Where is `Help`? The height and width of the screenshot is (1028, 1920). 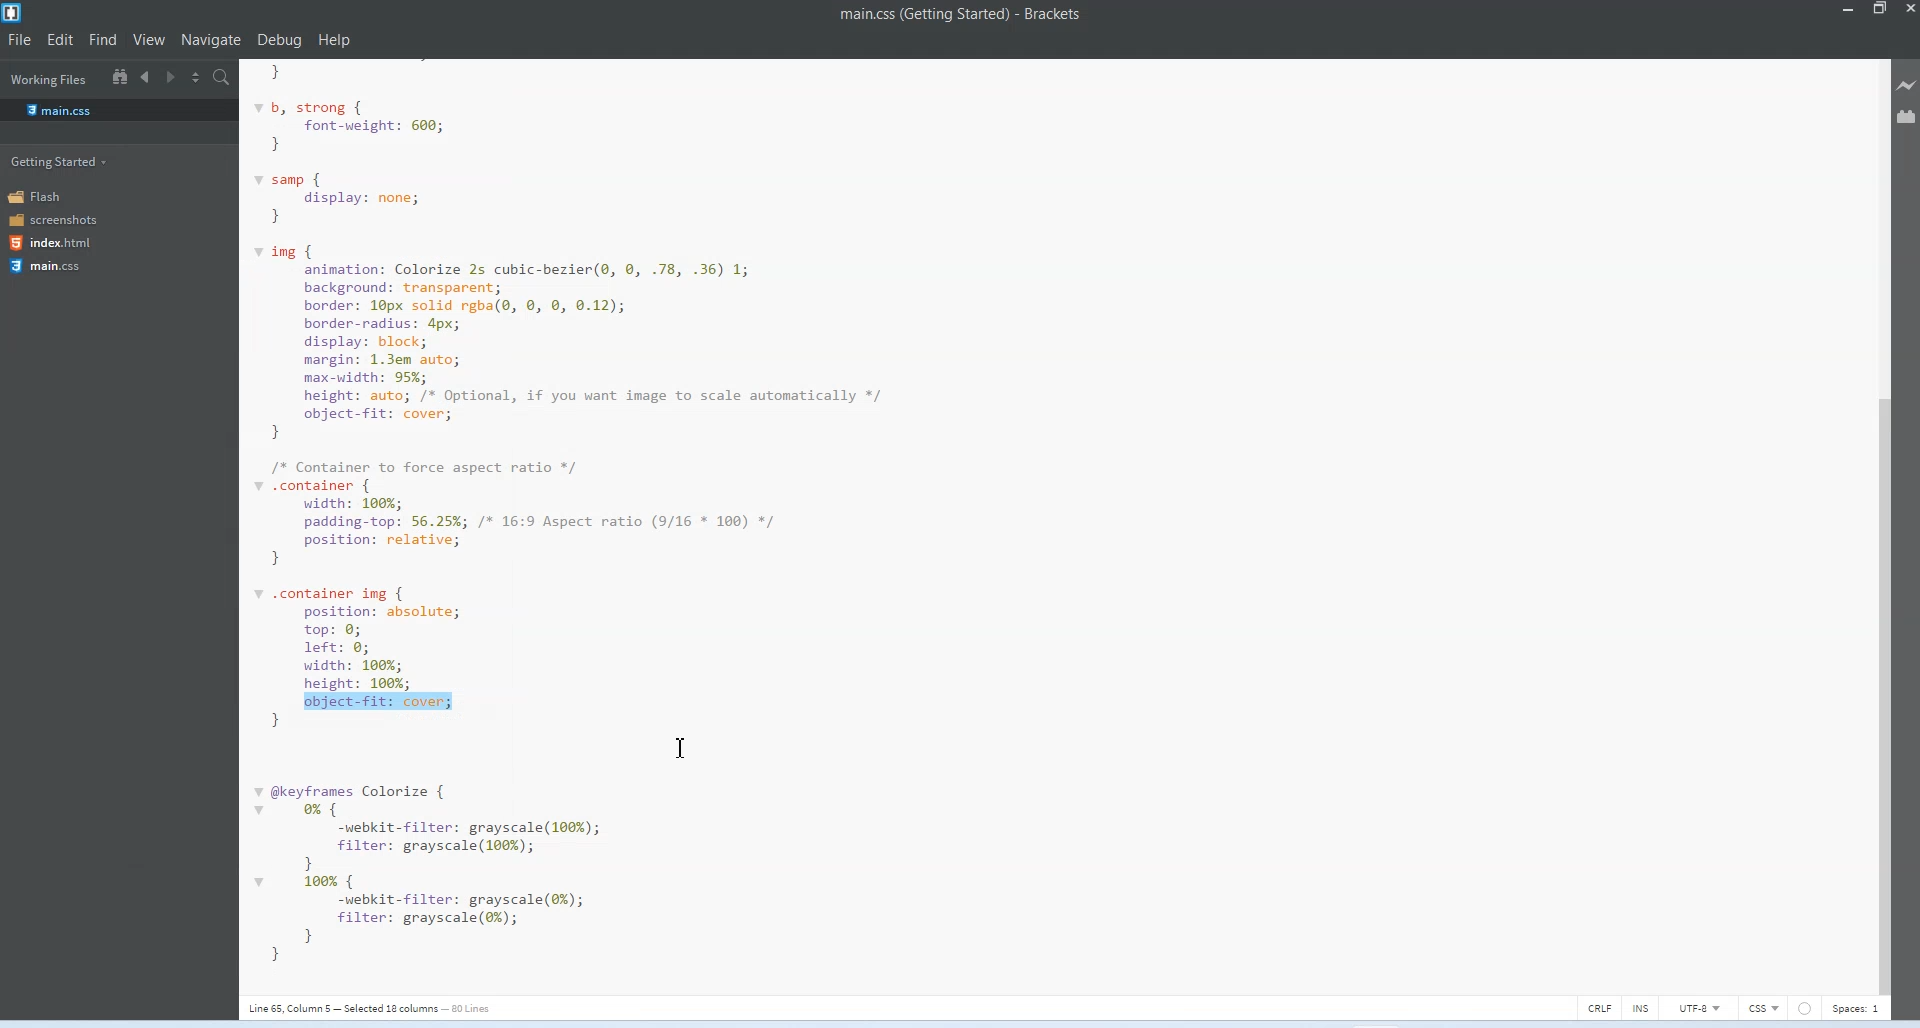
Help is located at coordinates (334, 39).